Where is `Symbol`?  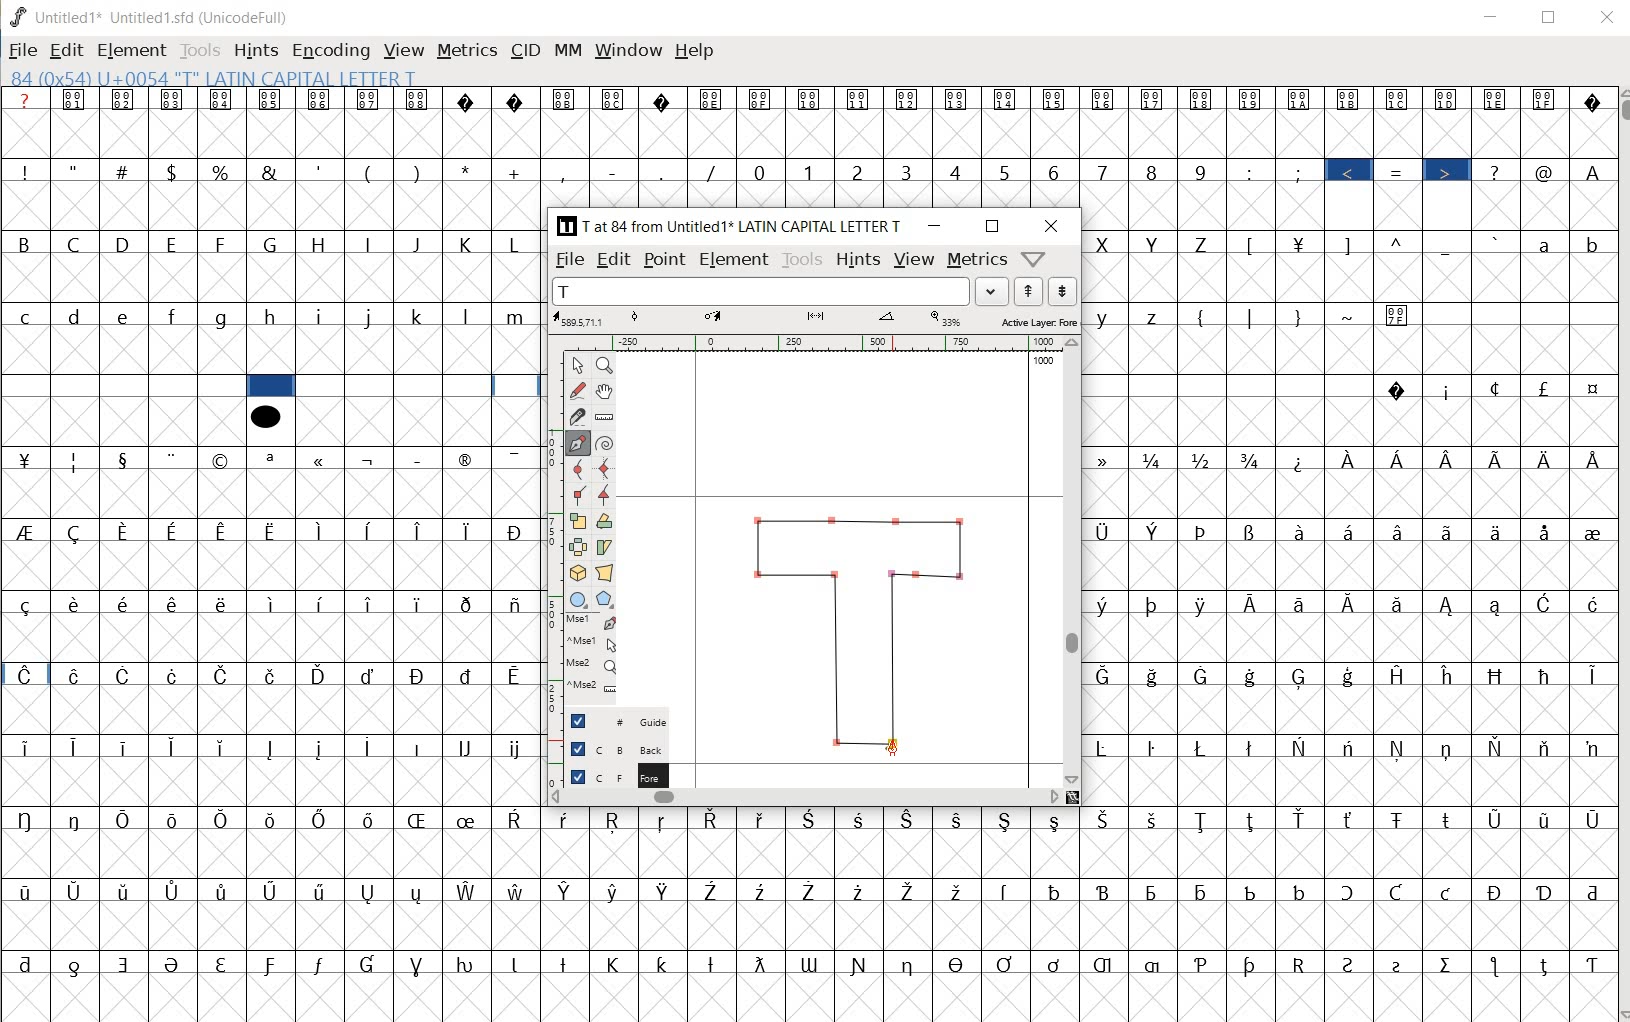 Symbol is located at coordinates (1545, 891).